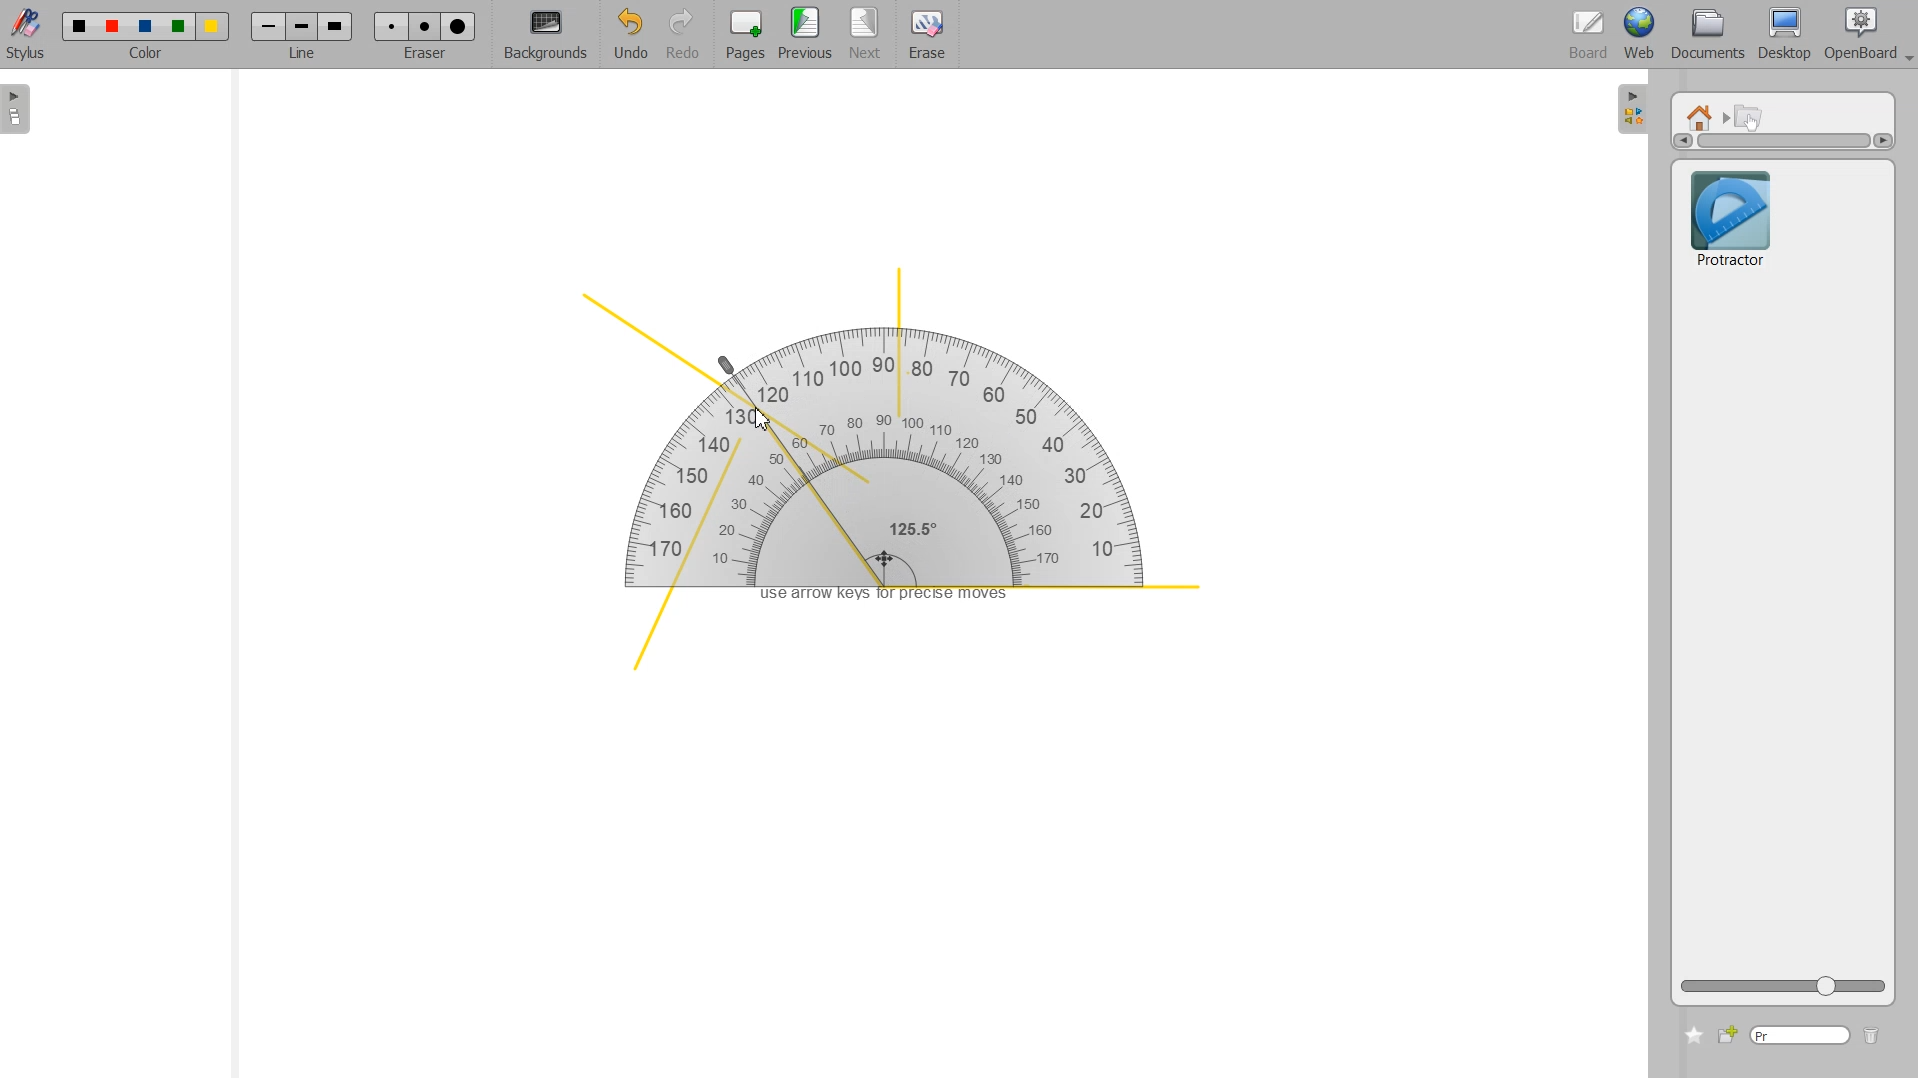  What do you see at coordinates (1783, 986) in the screenshot?
I see `ZOOM Icon ` at bounding box center [1783, 986].